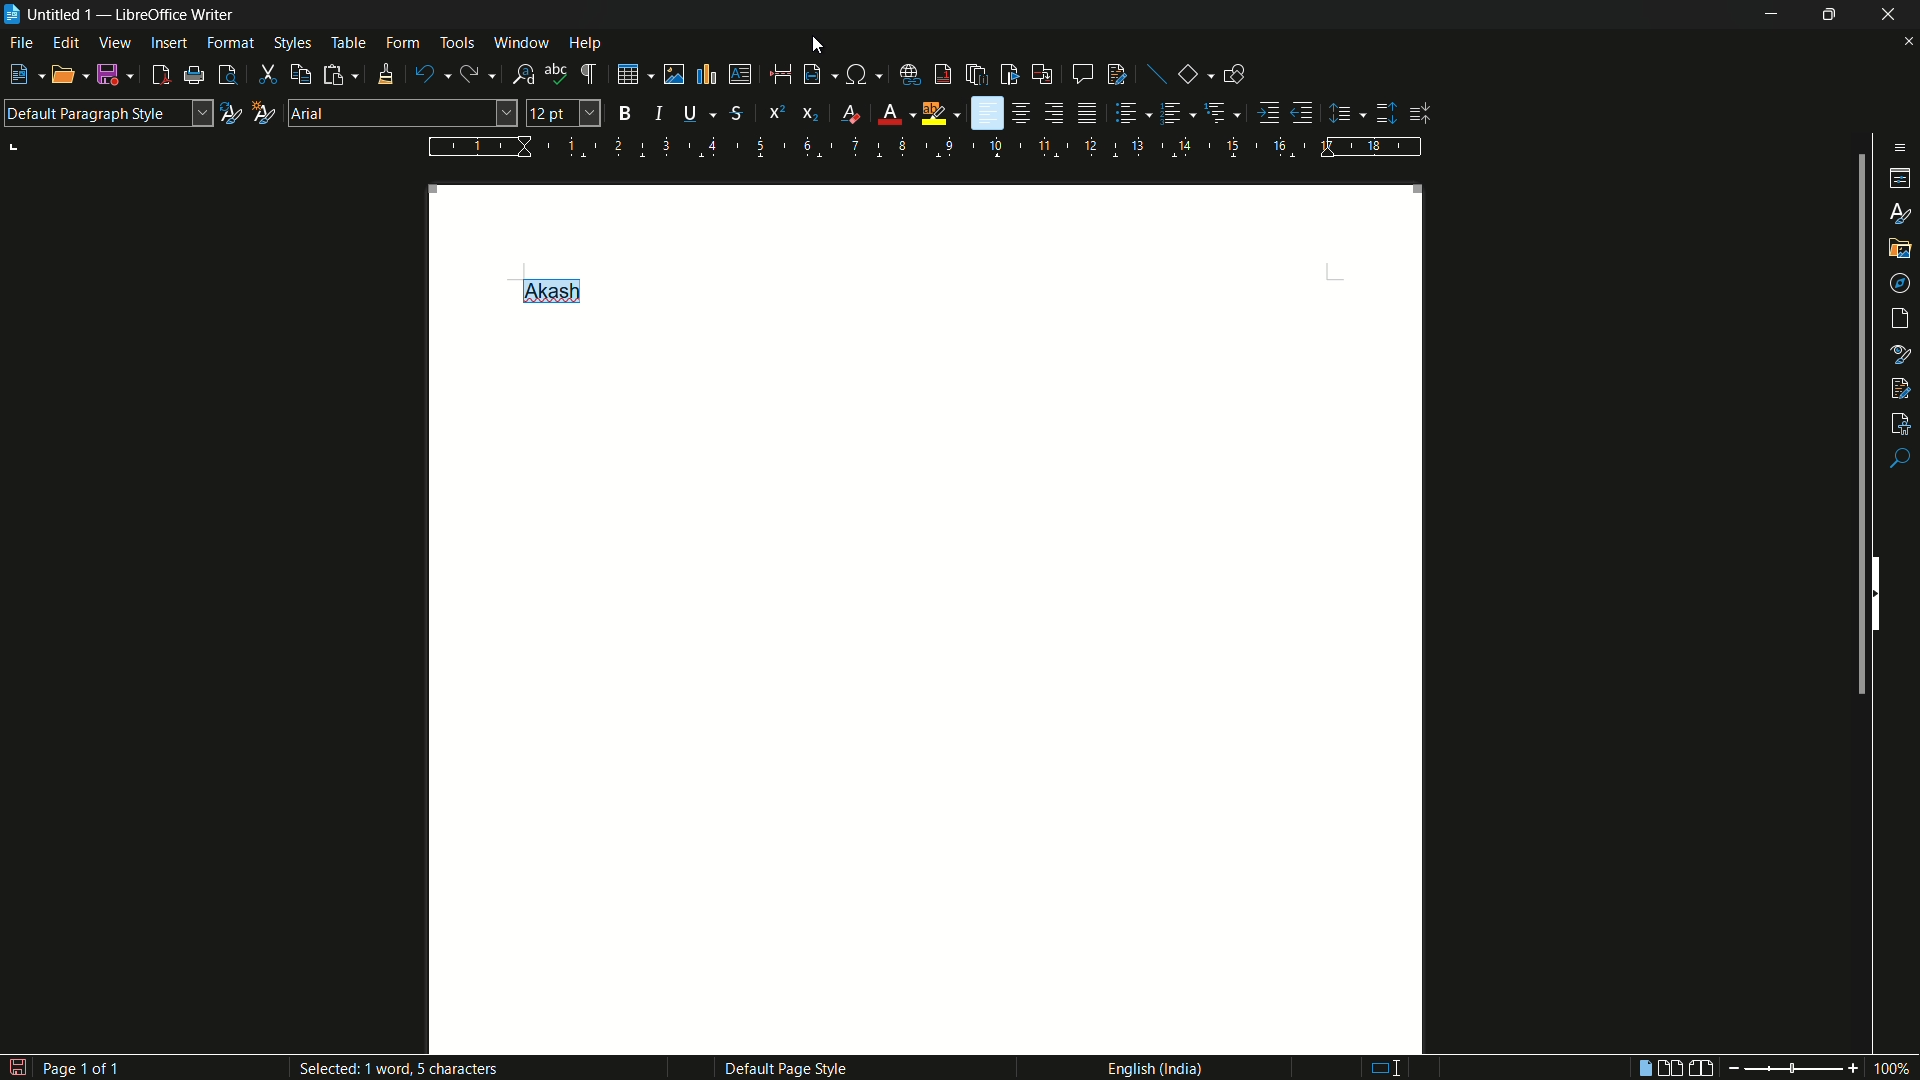 Image resolution: width=1920 pixels, height=1080 pixels. Describe the element at coordinates (626, 113) in the screenshot. I see `bold` at that location.